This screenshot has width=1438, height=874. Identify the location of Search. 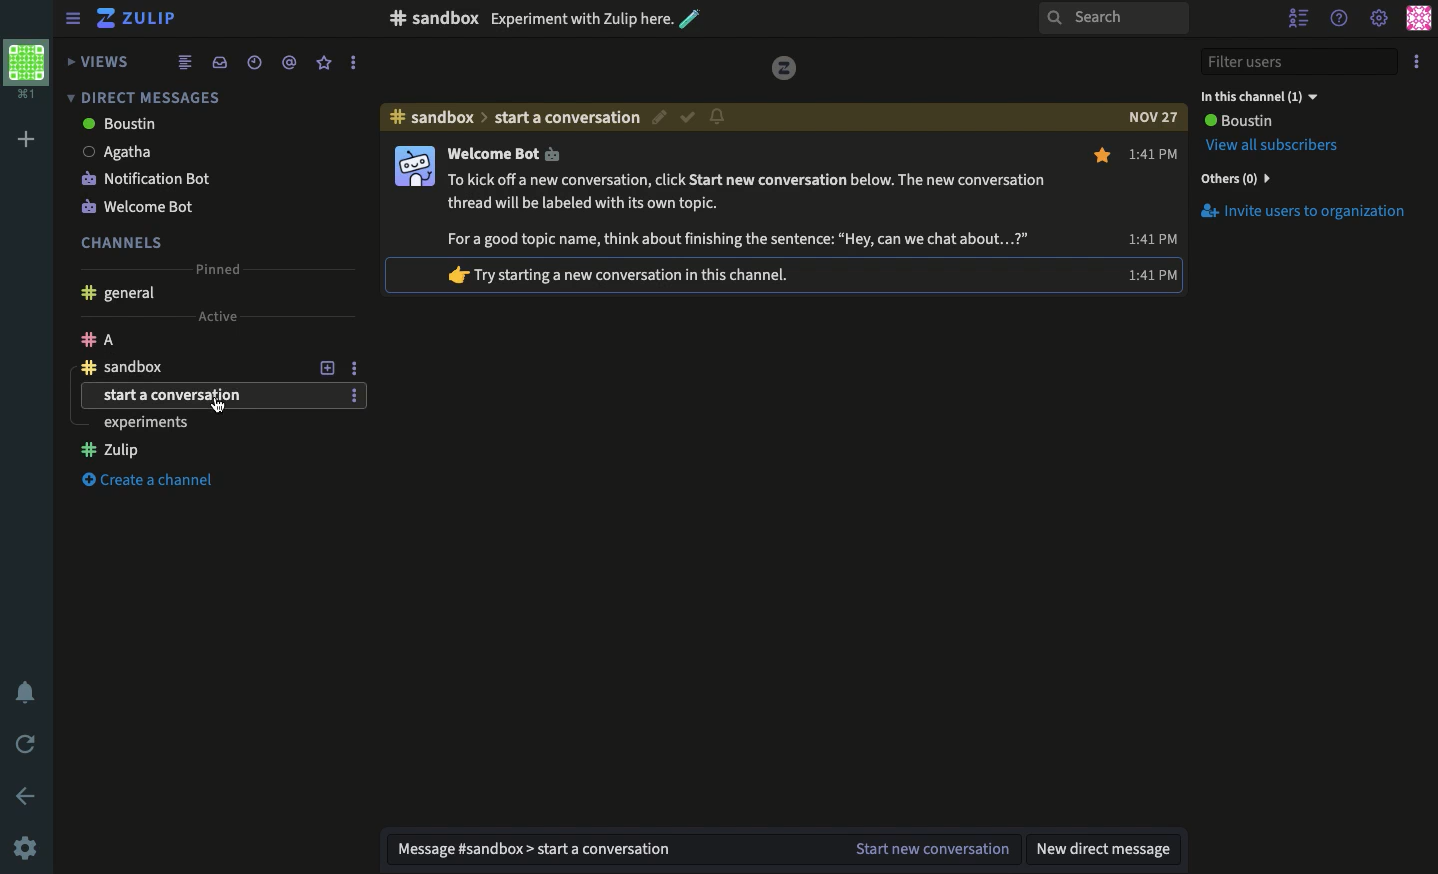
(1112, 19).